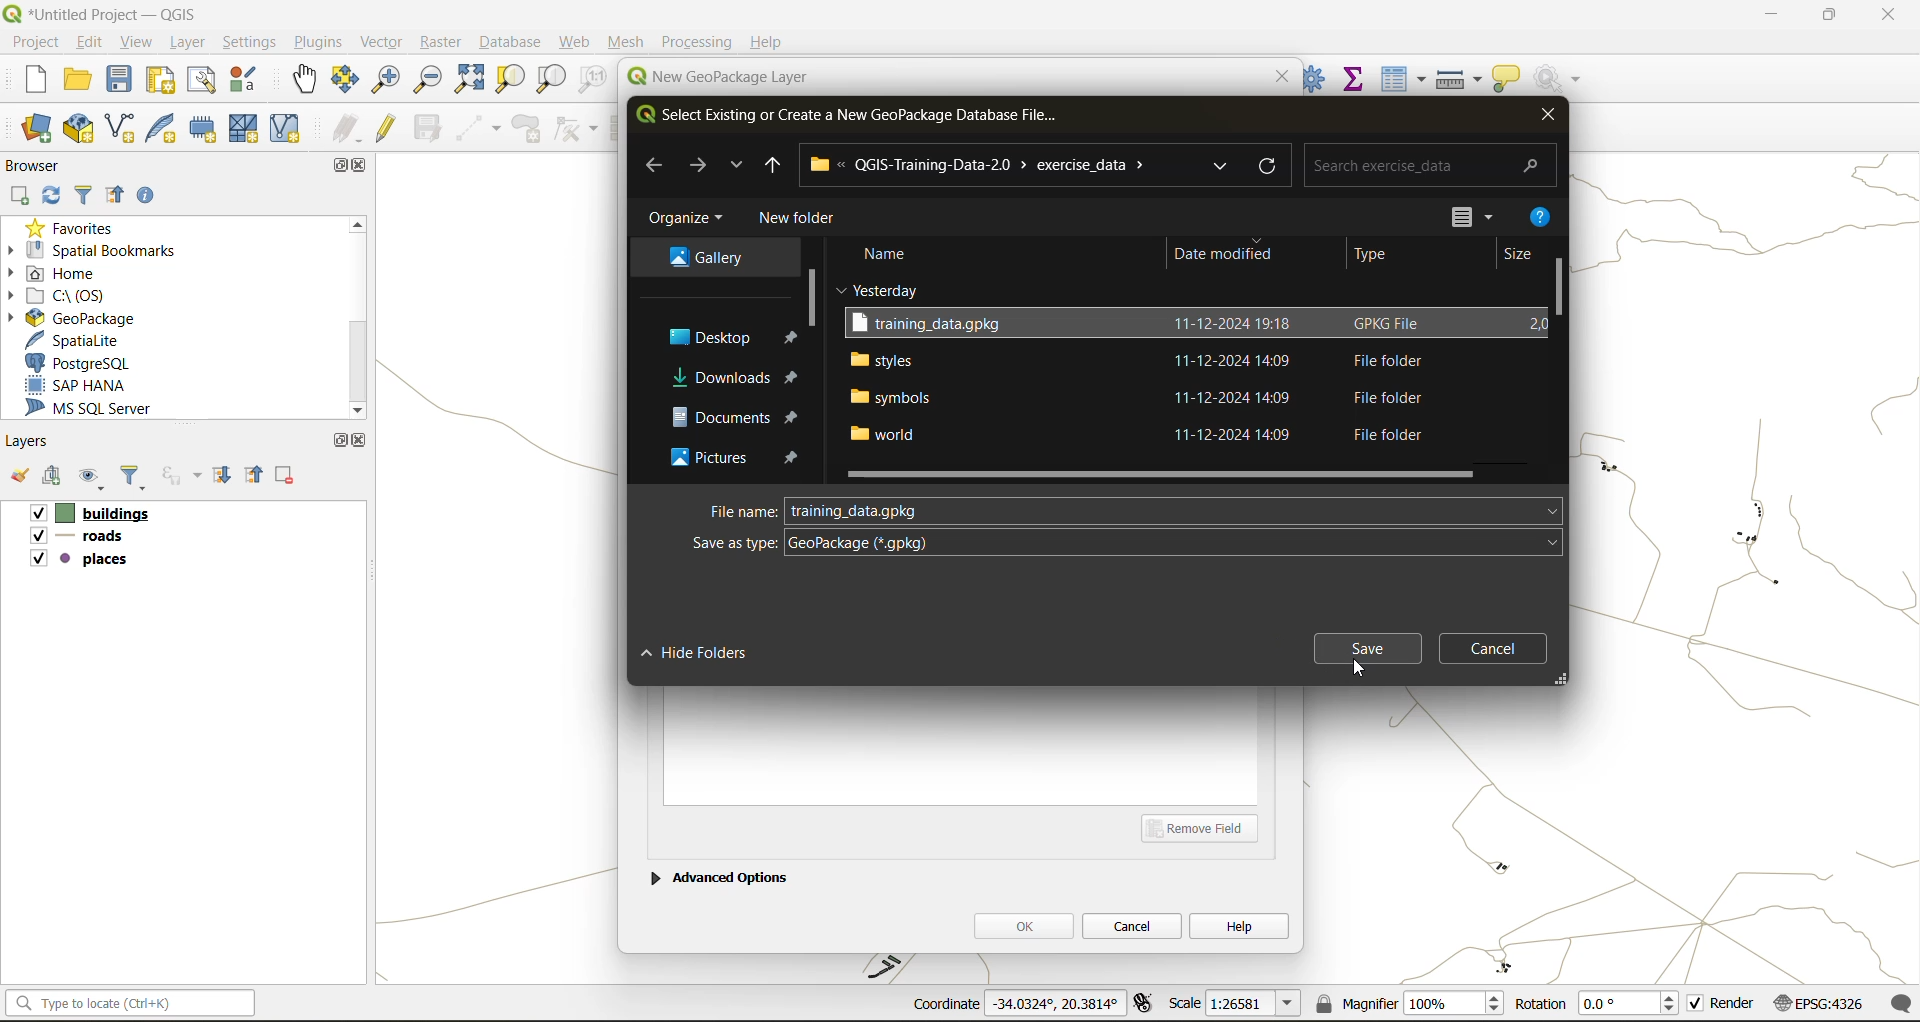 The image size is (1920, 1022). What do you see at coordinates (105, 250) in the screenshot?
I see `spatial bookmarks` at bounding box center [105, 250].